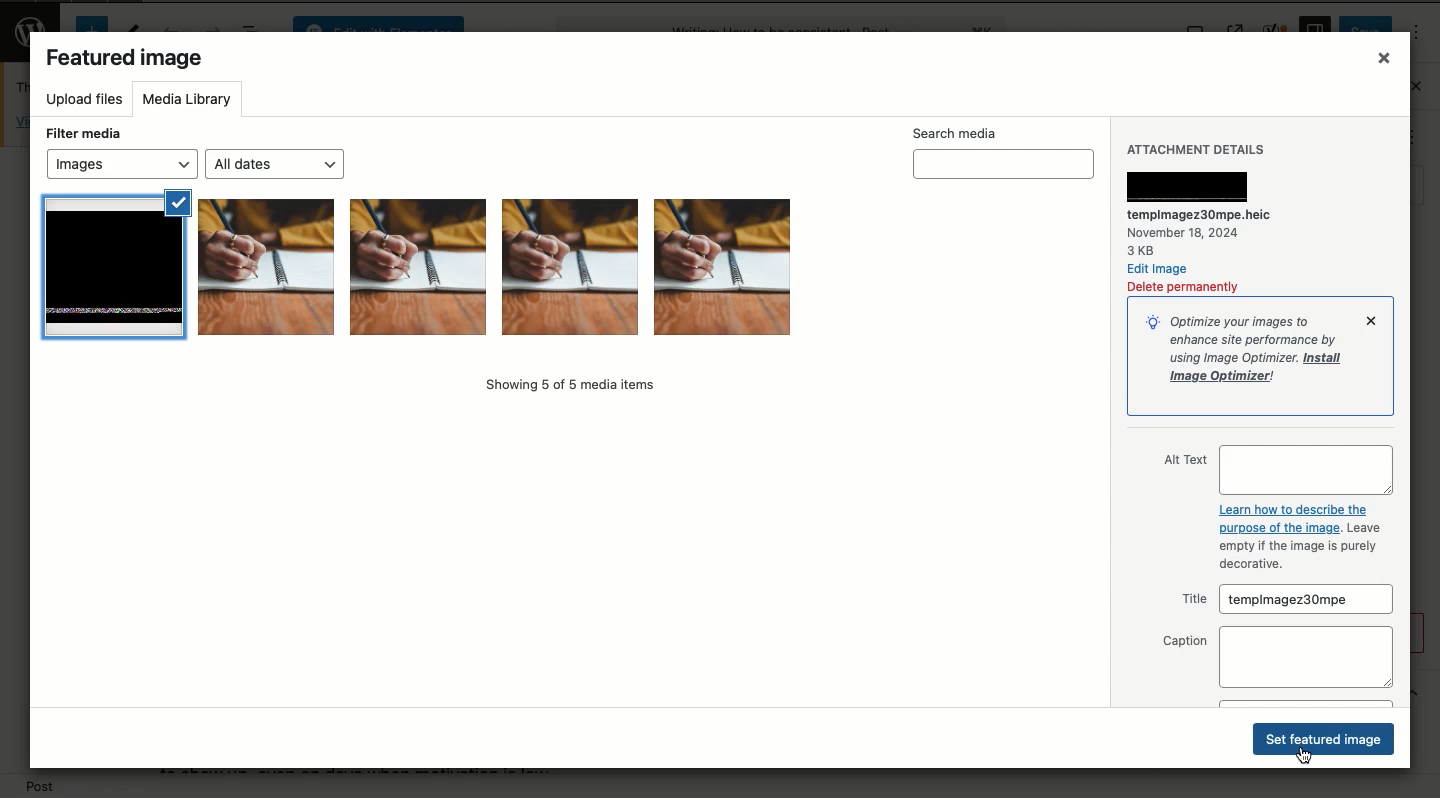 This screenshot has width=1440, height=798. I want to click on Images, so click(120, 165).